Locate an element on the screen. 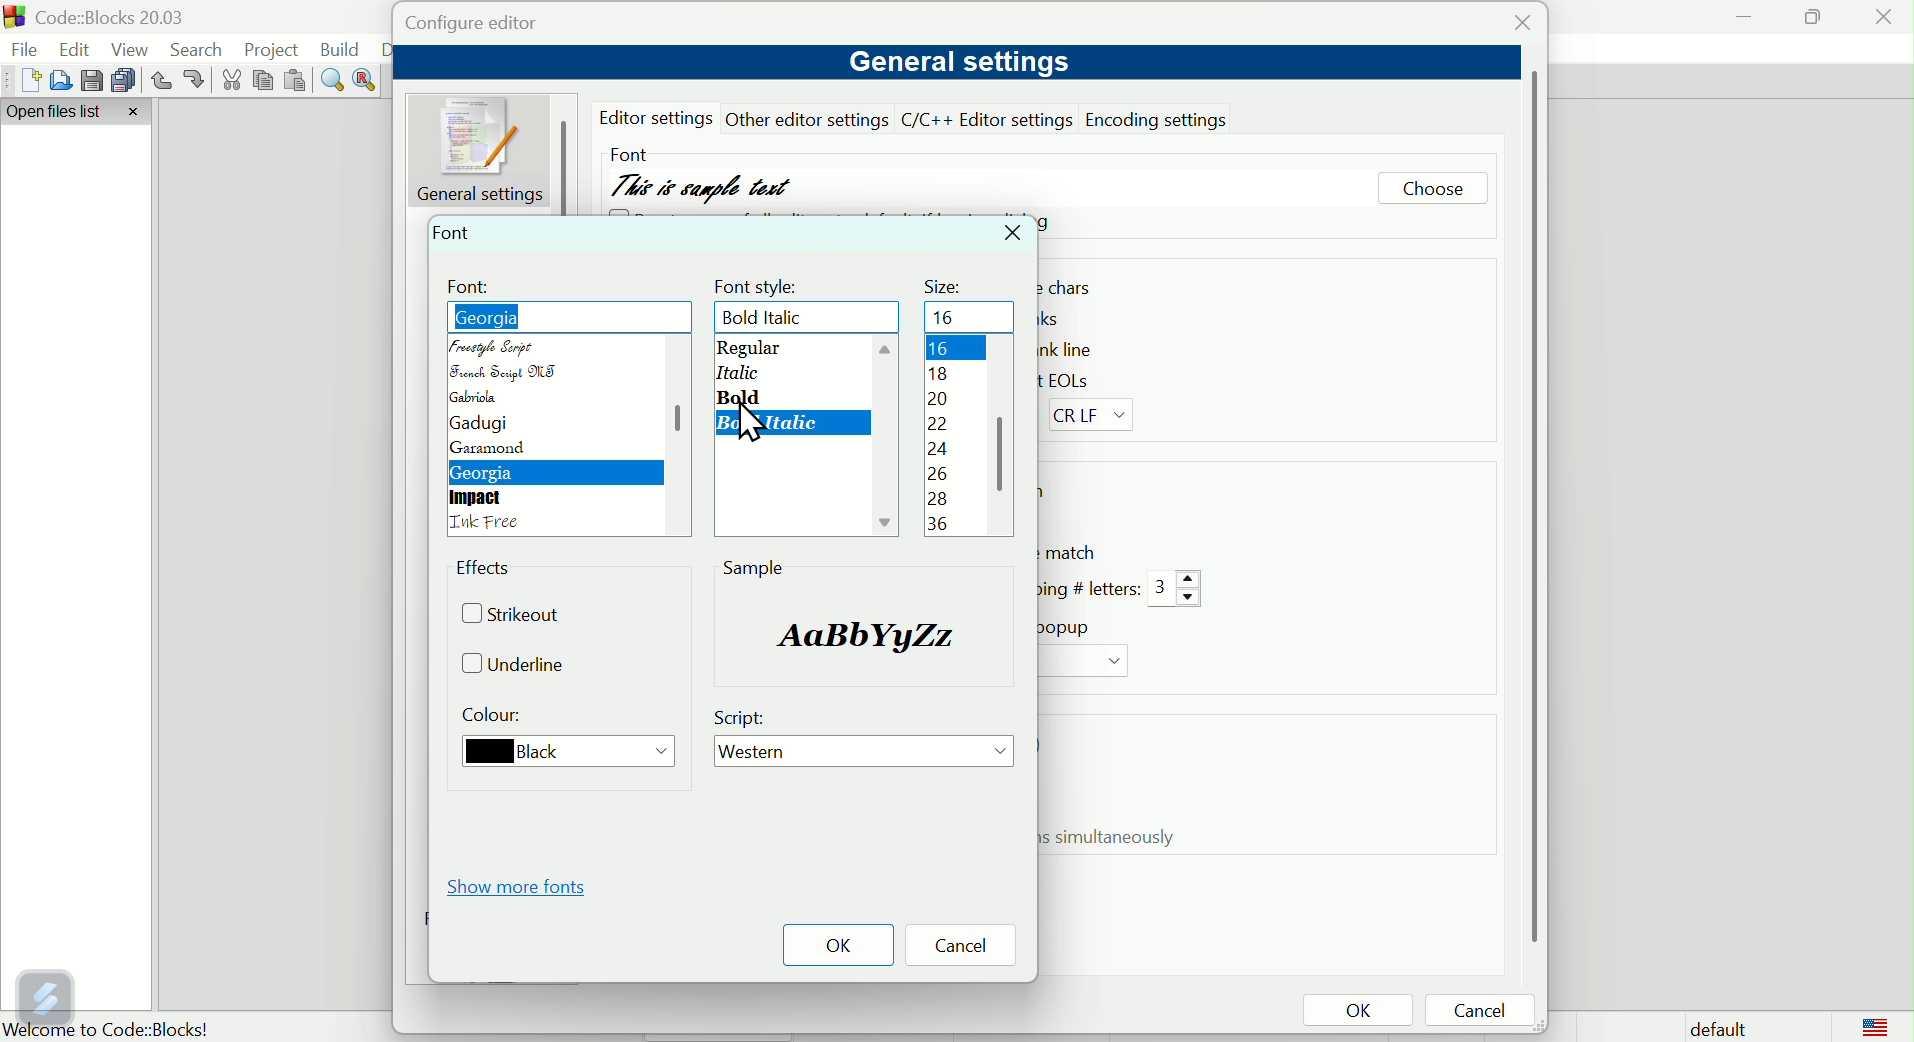 The height and width of the screenshot is (1042, 1914). sample is located at coordinates (754, 567).